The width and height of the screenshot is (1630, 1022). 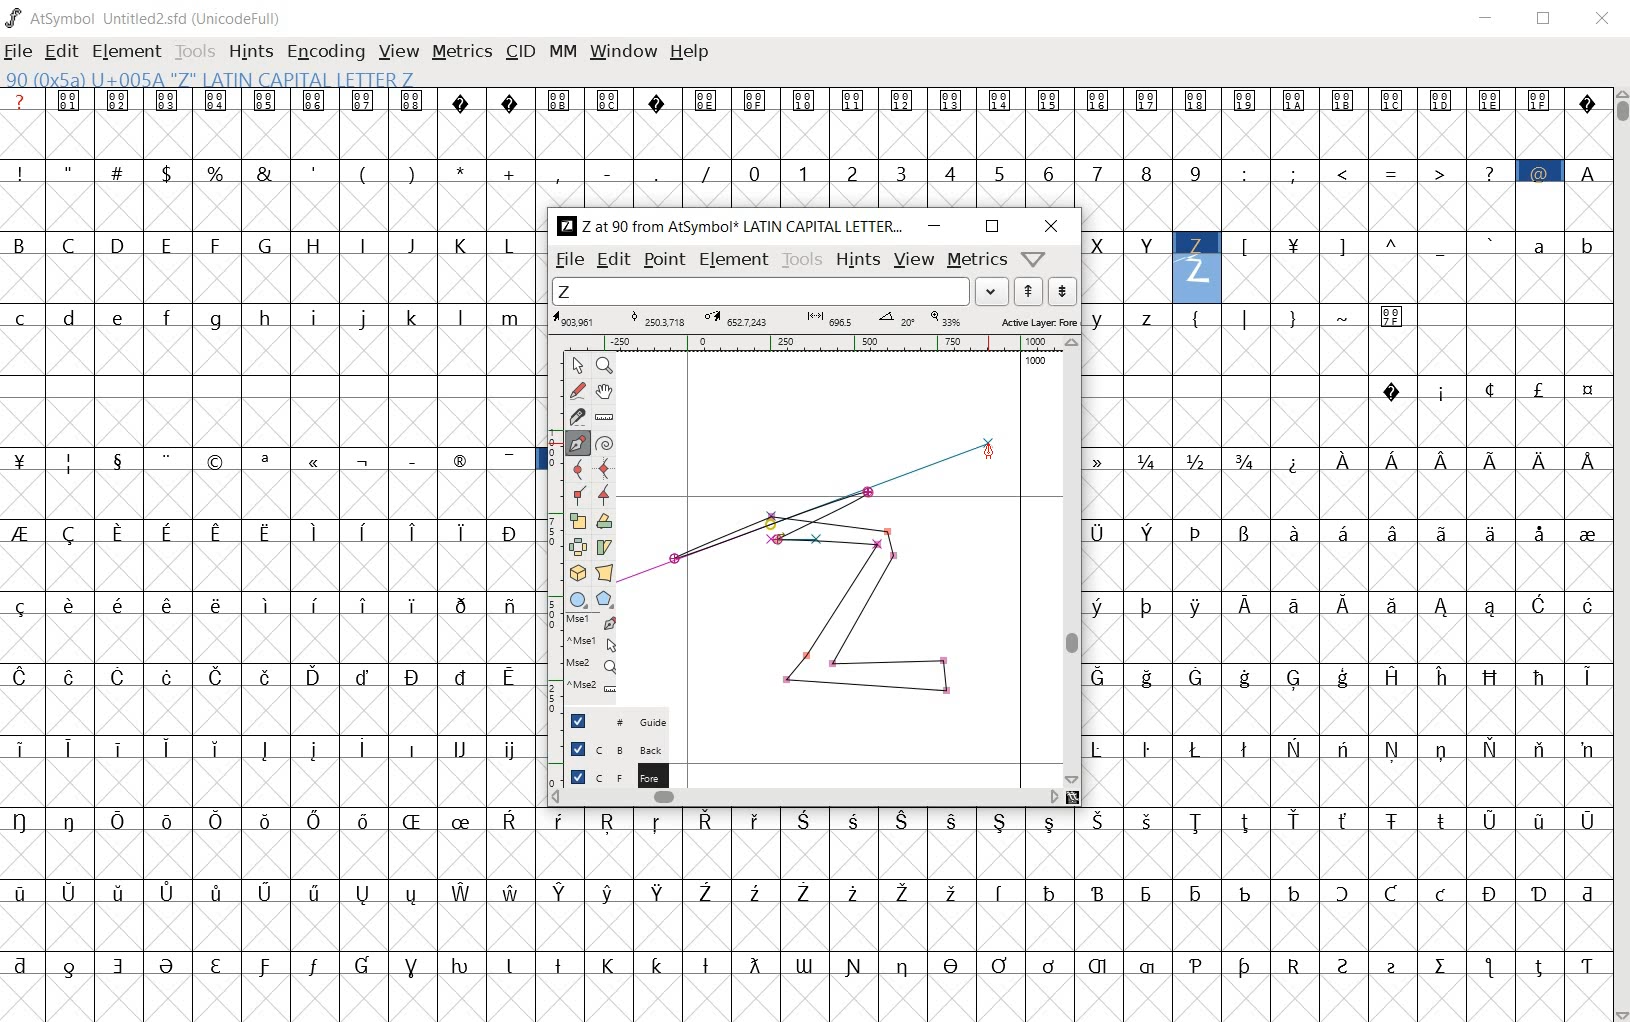 What do you see at coordinates (1027, 292) in the screenshot?
I see `show the next word on the list` at bounding box center [1027, 292].